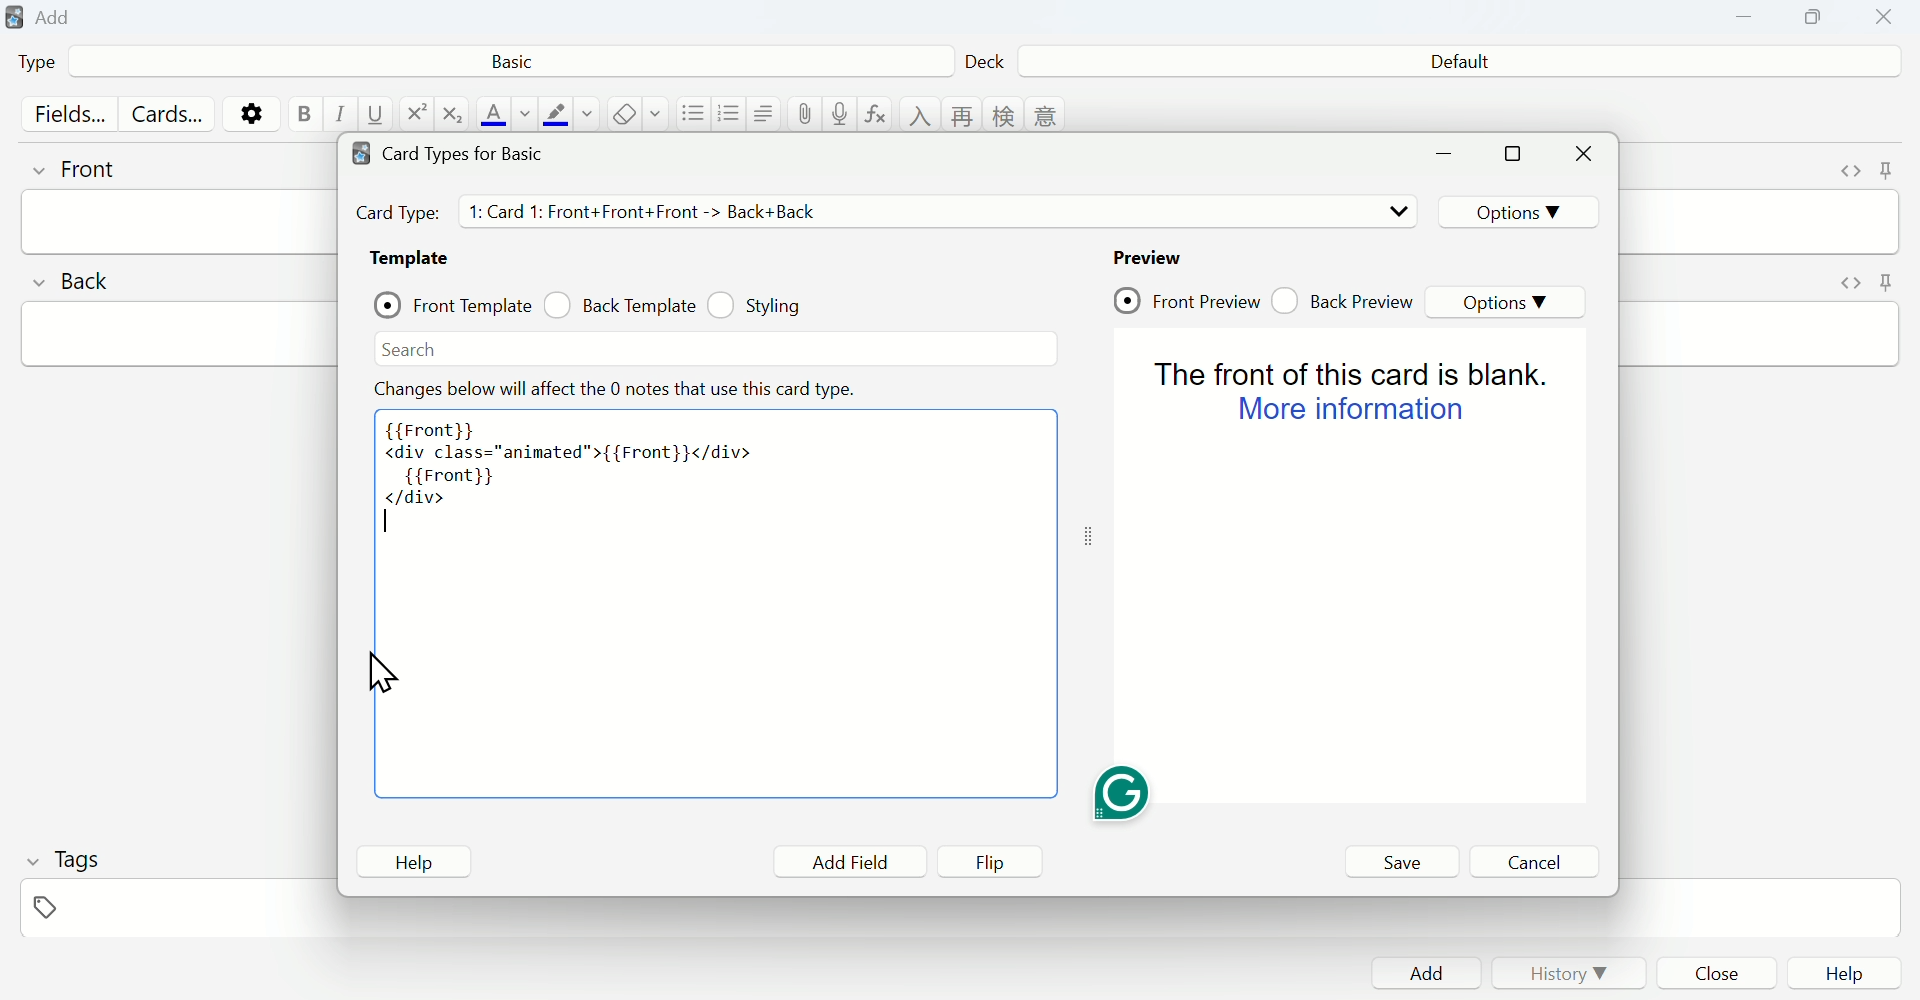 This screenshot has height=1000, width=1920. Describe the element at coordinates (1426, 973) in the screenshot. I see `Add` at that location.